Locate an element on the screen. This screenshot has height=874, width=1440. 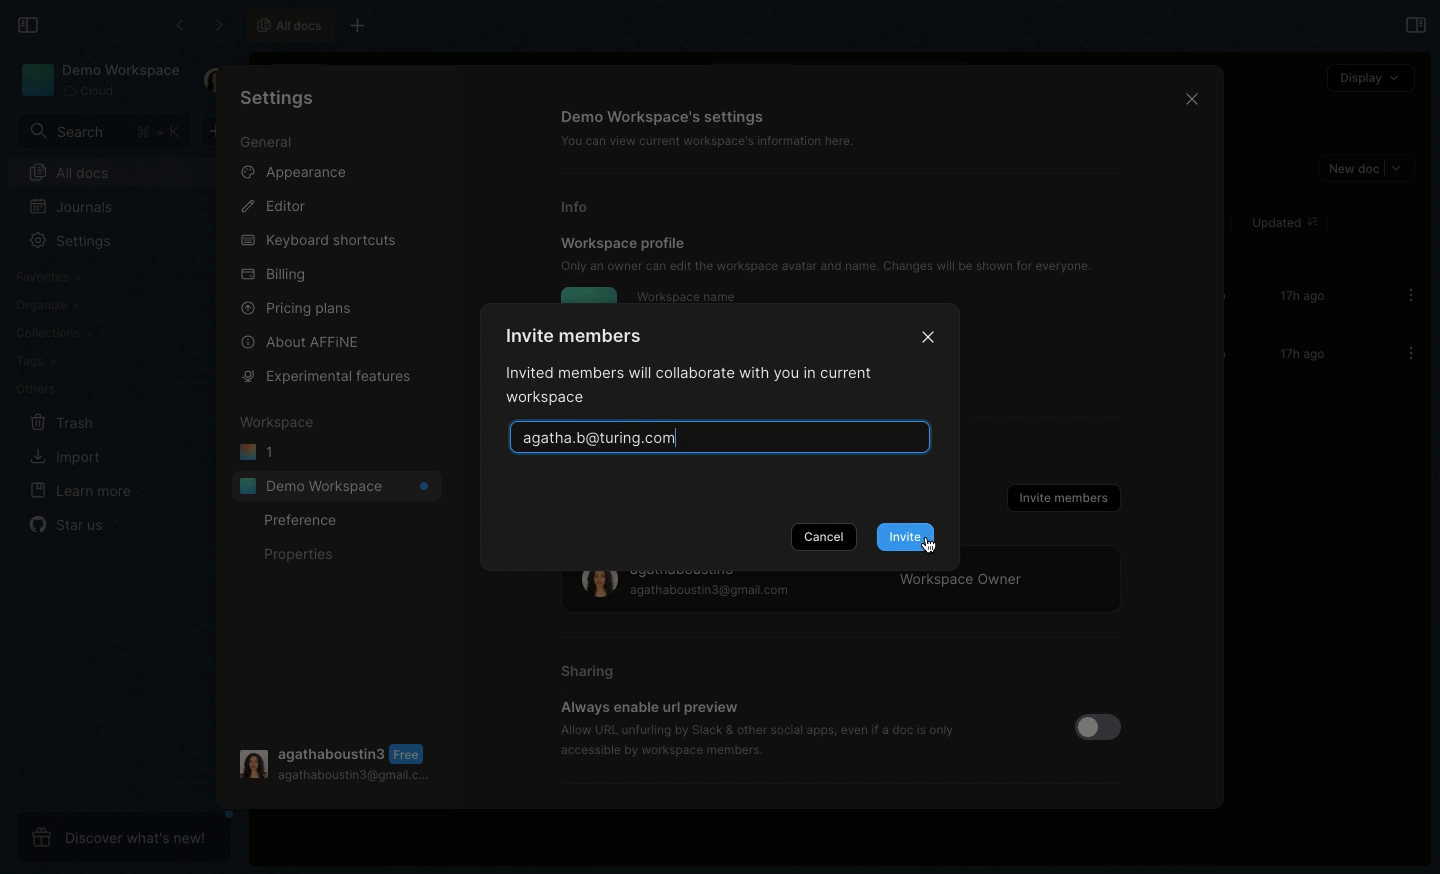
Workspace owner is located at coordinates (844, 593).